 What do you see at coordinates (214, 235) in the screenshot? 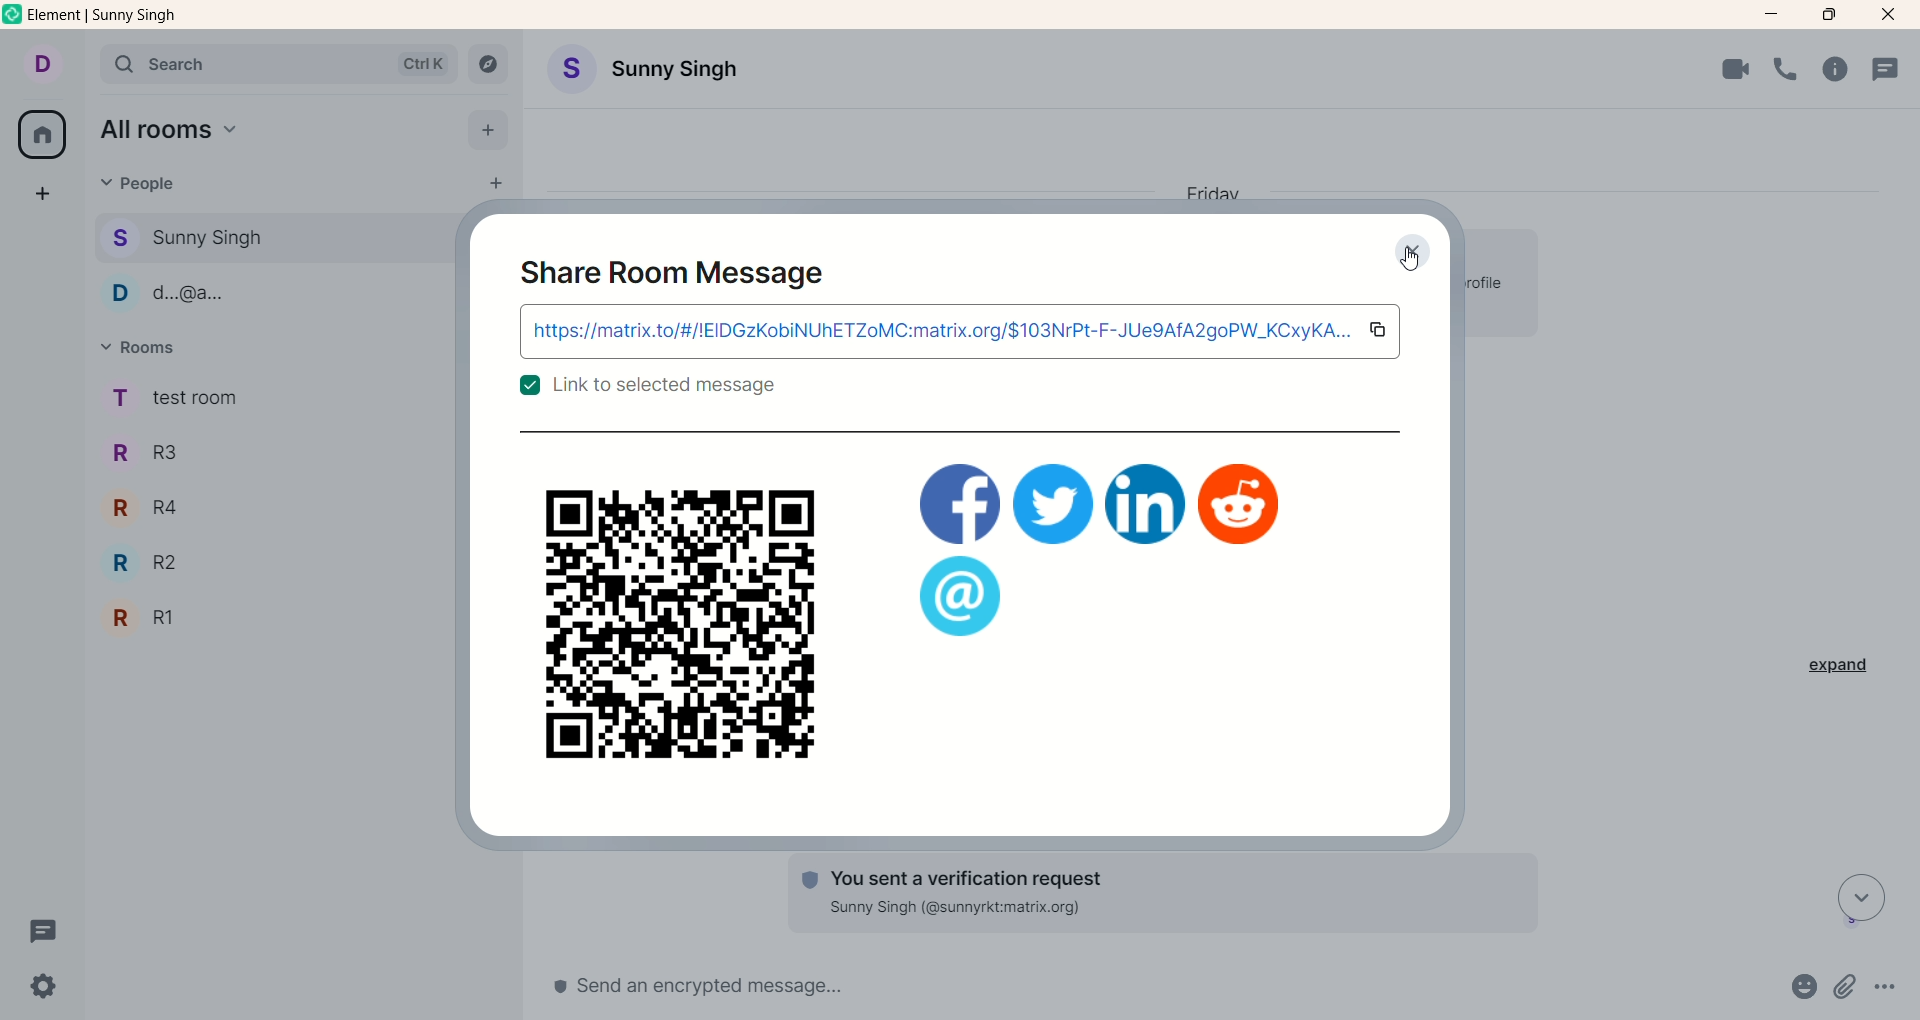
I see `people` at bounding box center [214, 235].